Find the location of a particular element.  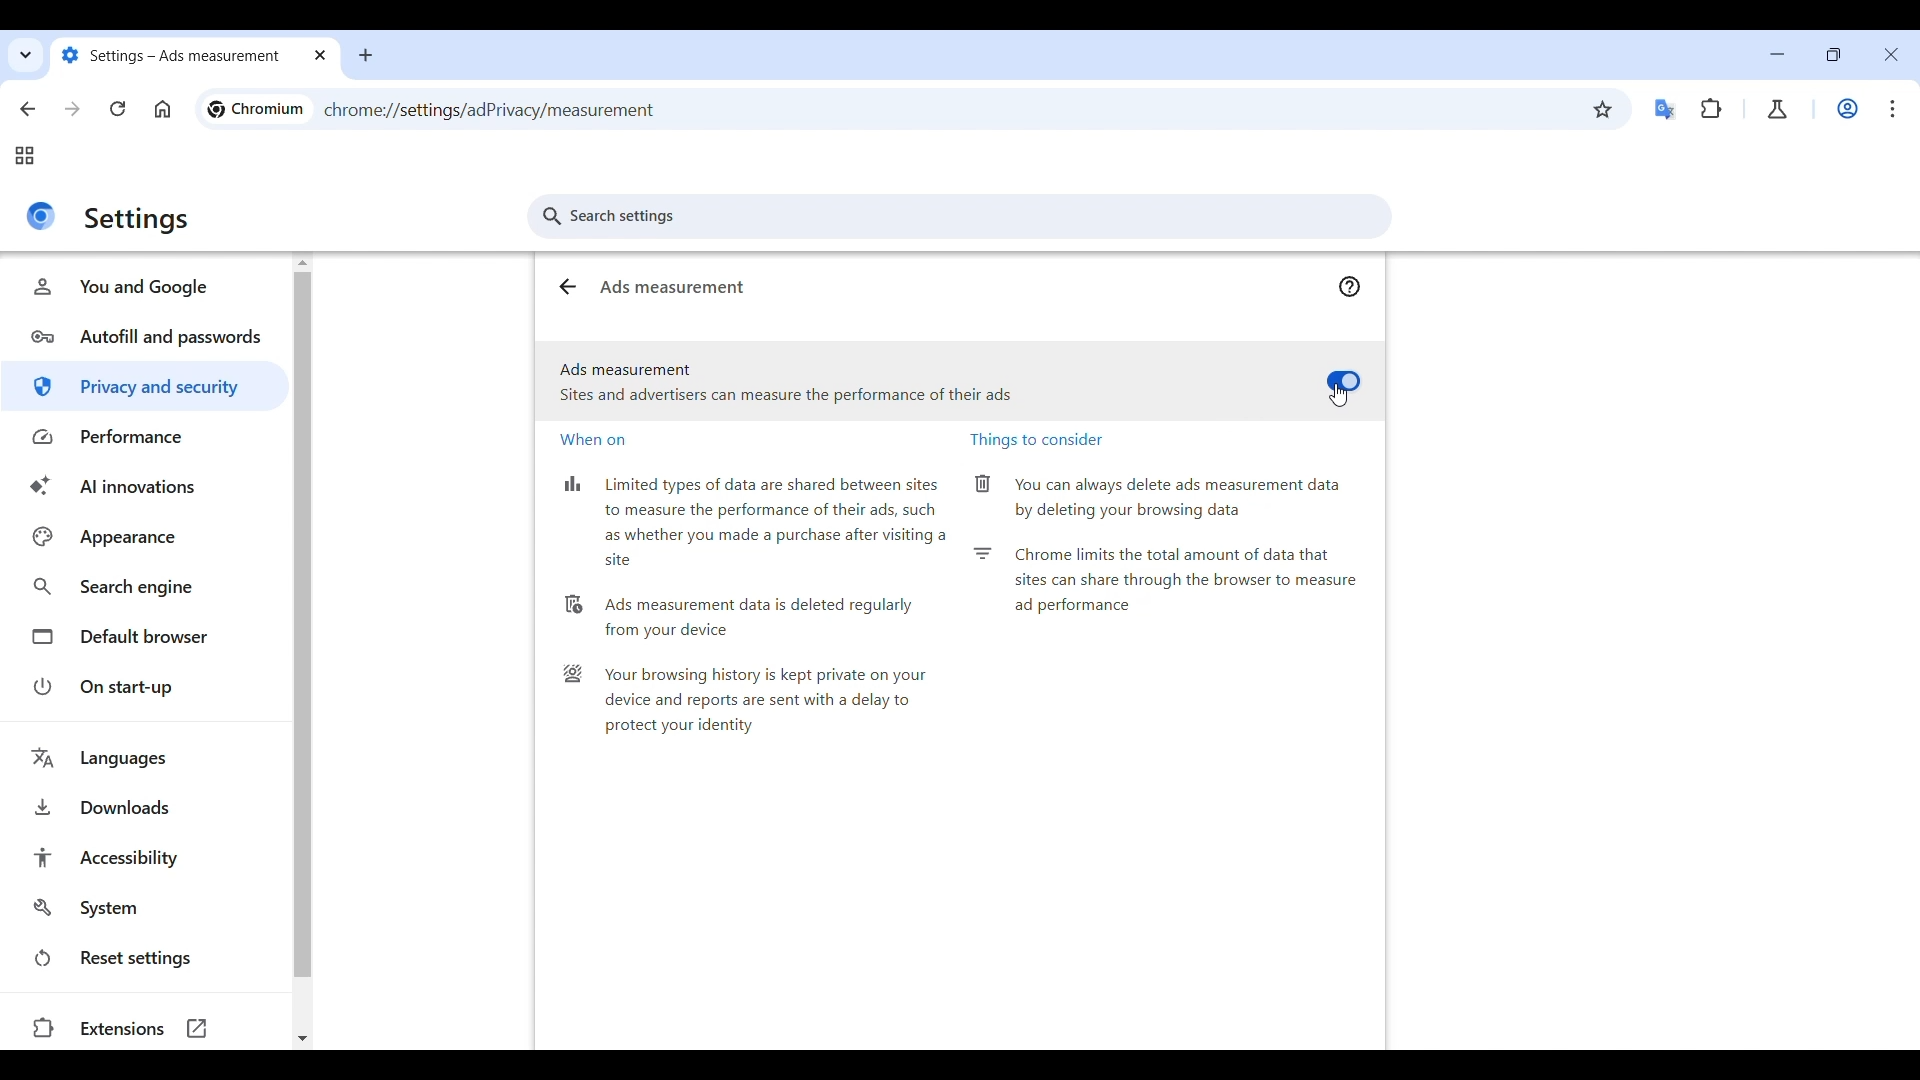

You can always delete ads measurement data
by deleting your browsing data is located at coordinates (1160, 499).